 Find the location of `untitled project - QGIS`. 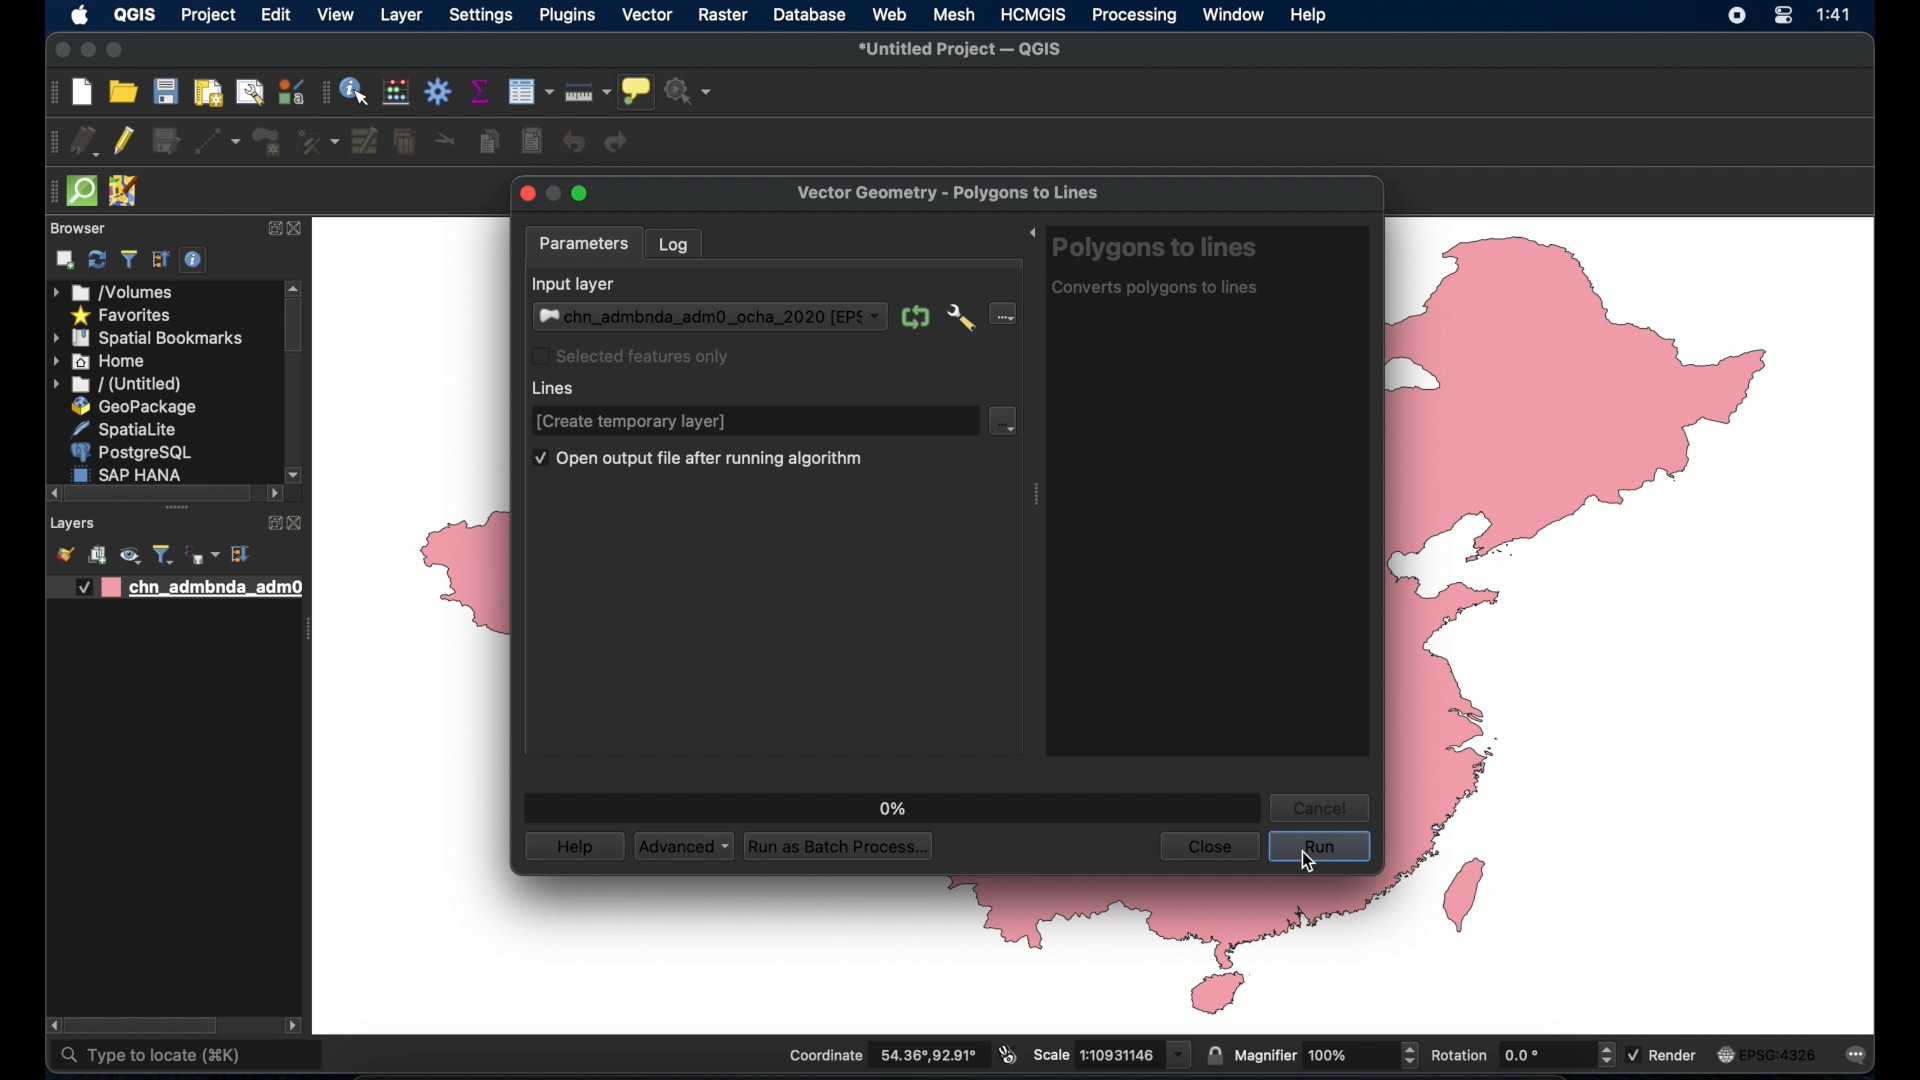

untitled project - QGIS is located at coordinates (961, 51).